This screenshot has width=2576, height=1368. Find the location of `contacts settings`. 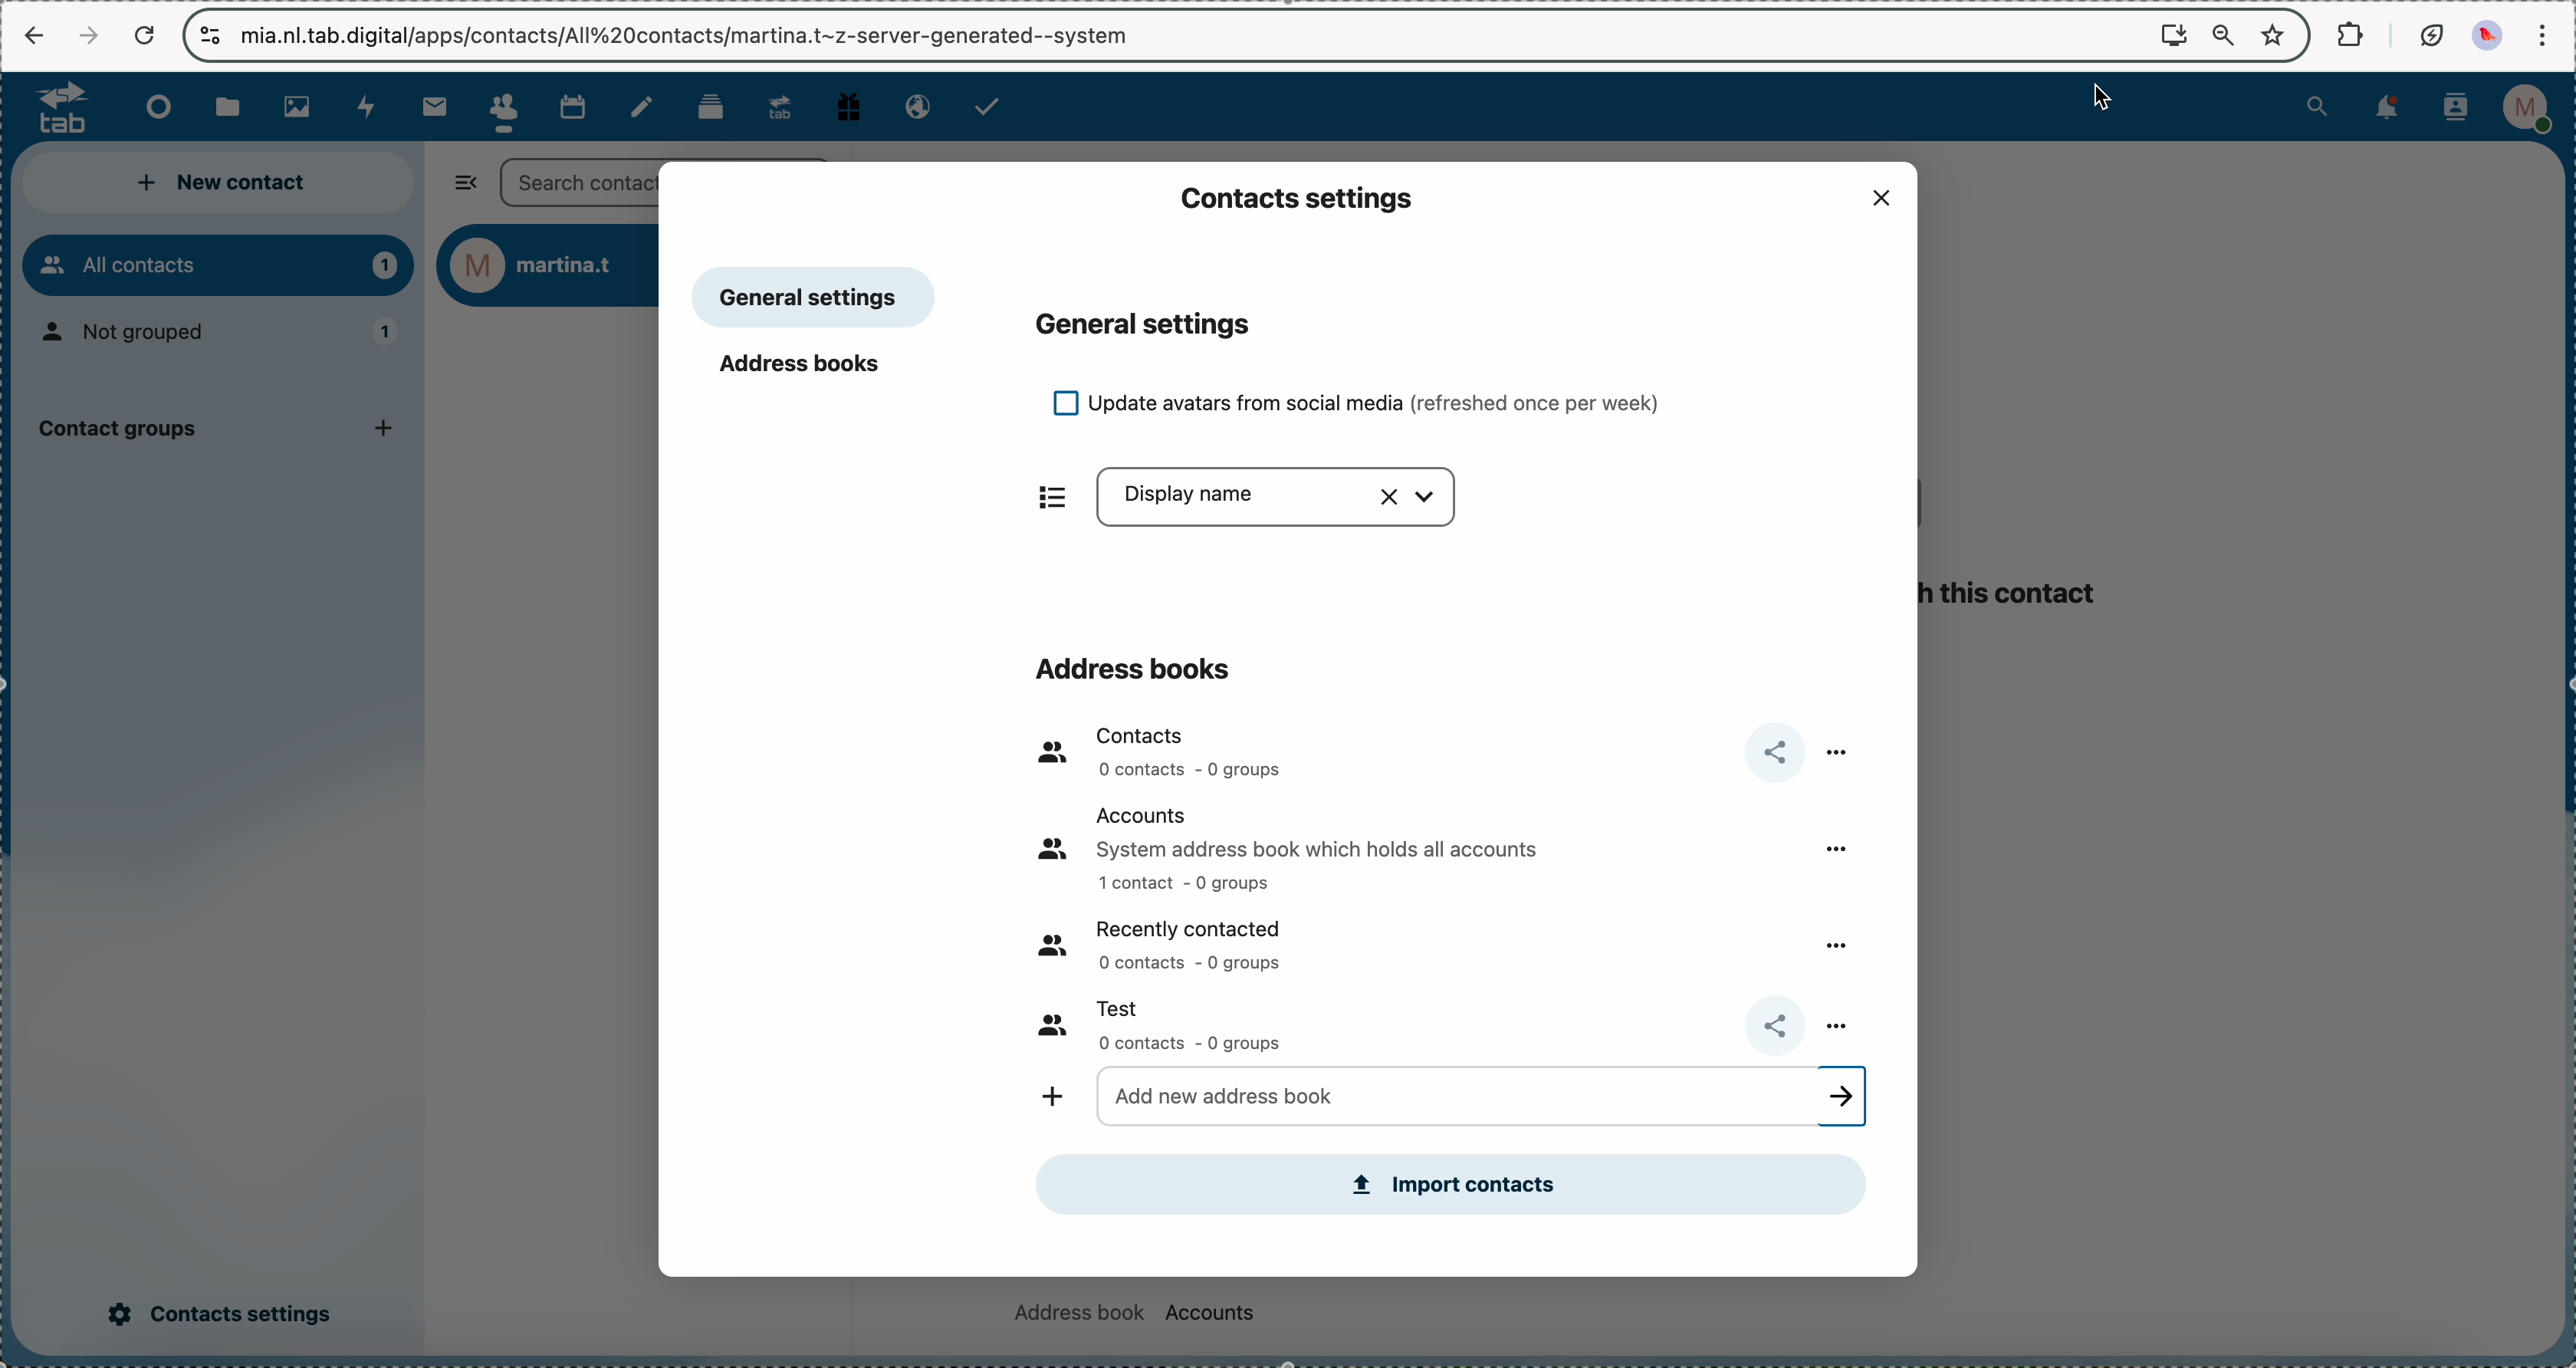

contacts settings is located at coordinates (1296, 199).